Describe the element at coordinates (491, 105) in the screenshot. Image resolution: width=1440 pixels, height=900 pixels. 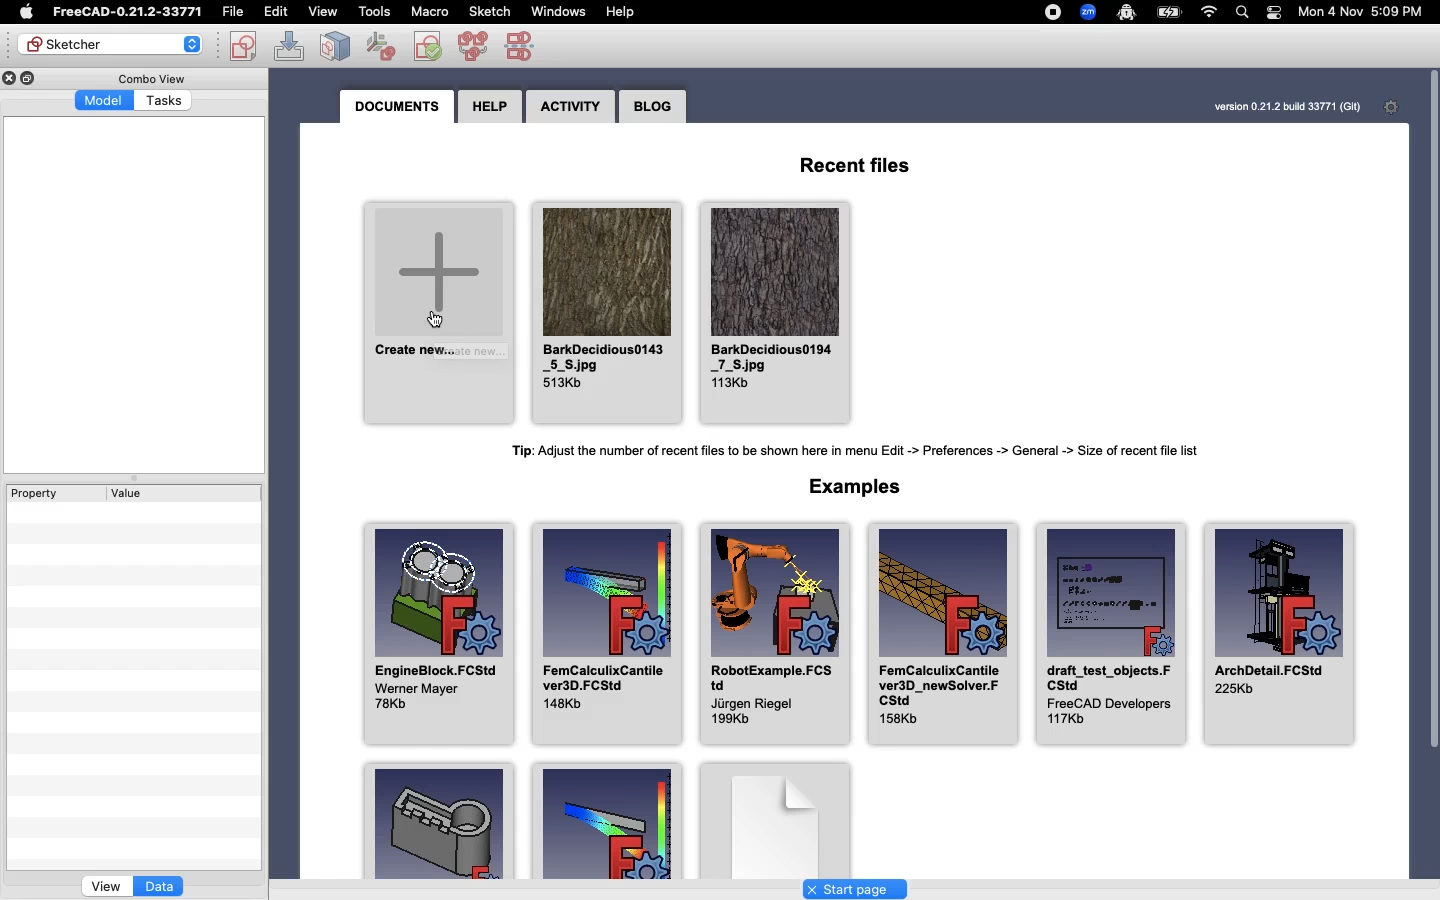
I see `Help` at that location.